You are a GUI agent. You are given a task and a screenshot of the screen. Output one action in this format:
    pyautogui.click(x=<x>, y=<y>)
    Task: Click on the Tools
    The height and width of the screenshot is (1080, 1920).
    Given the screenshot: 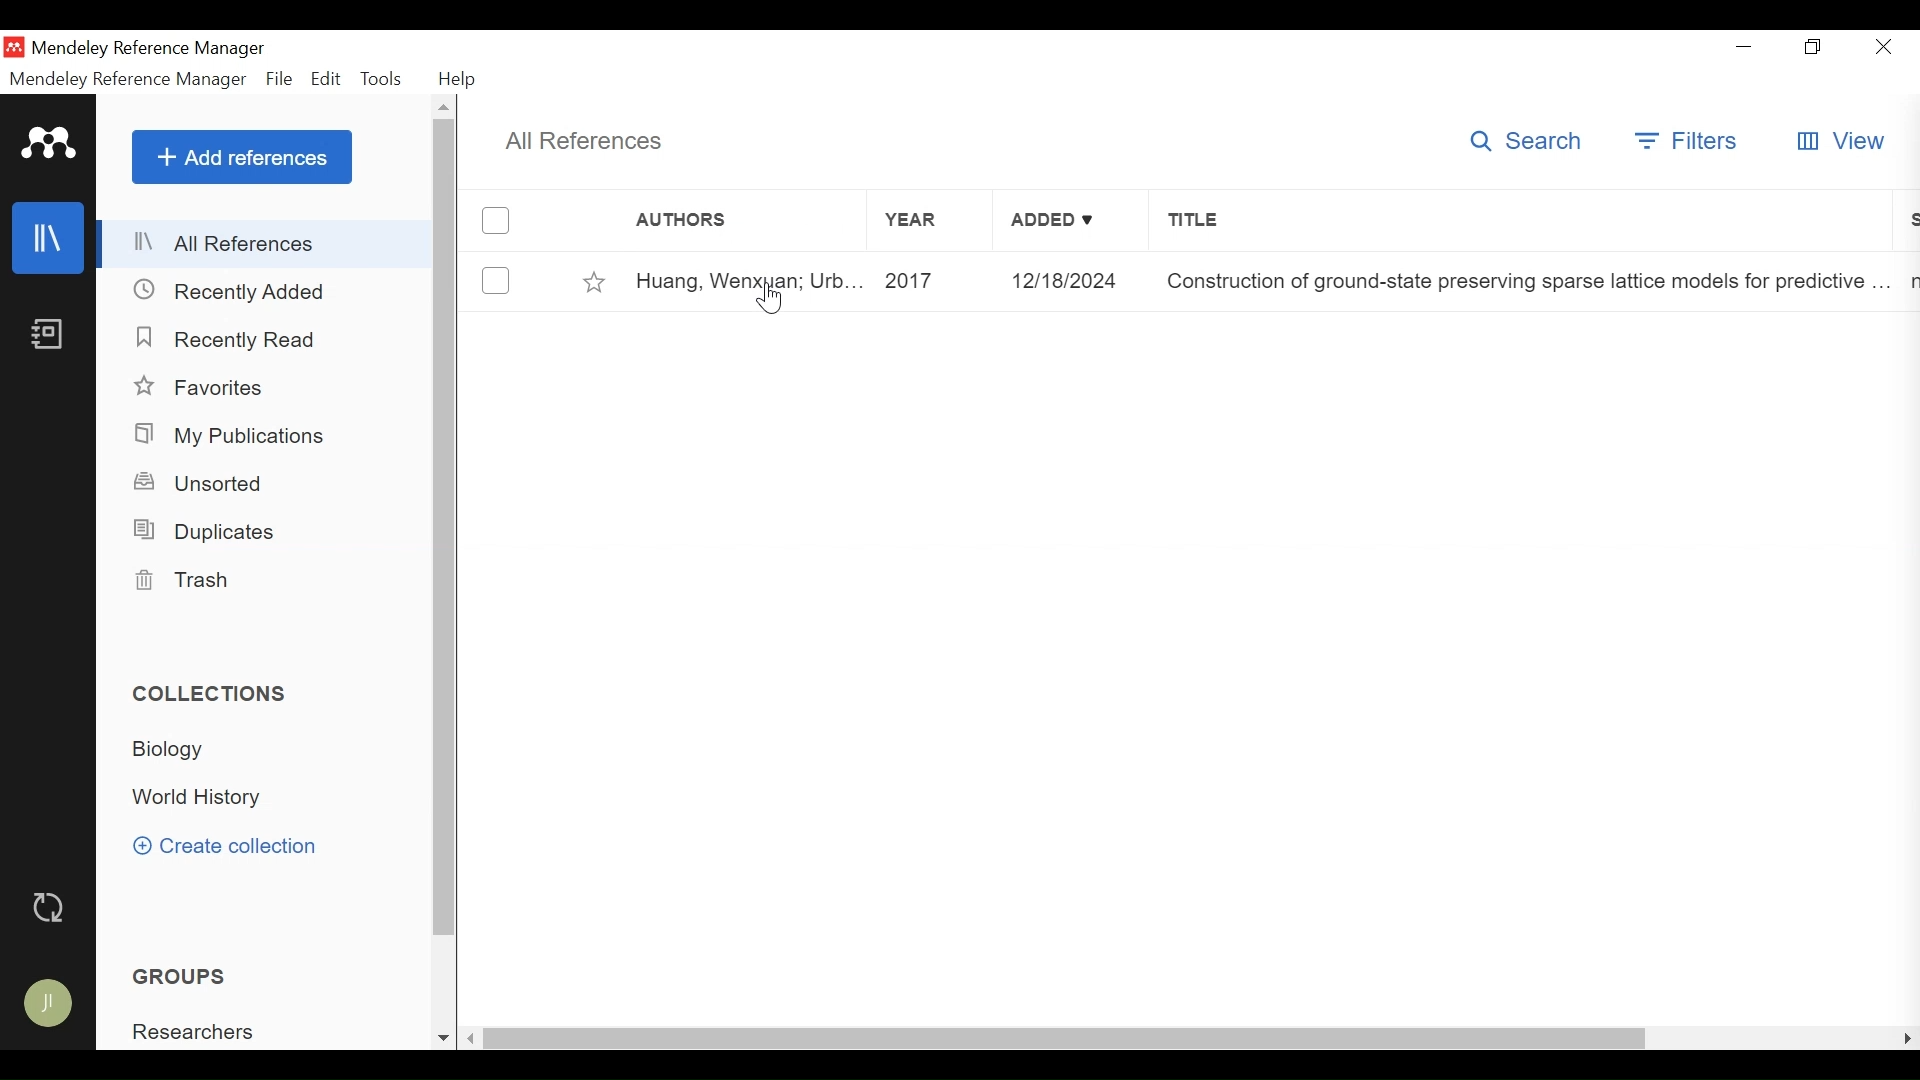 What is the action you would take?
    pyautogui.click(x=383, y=79)
    